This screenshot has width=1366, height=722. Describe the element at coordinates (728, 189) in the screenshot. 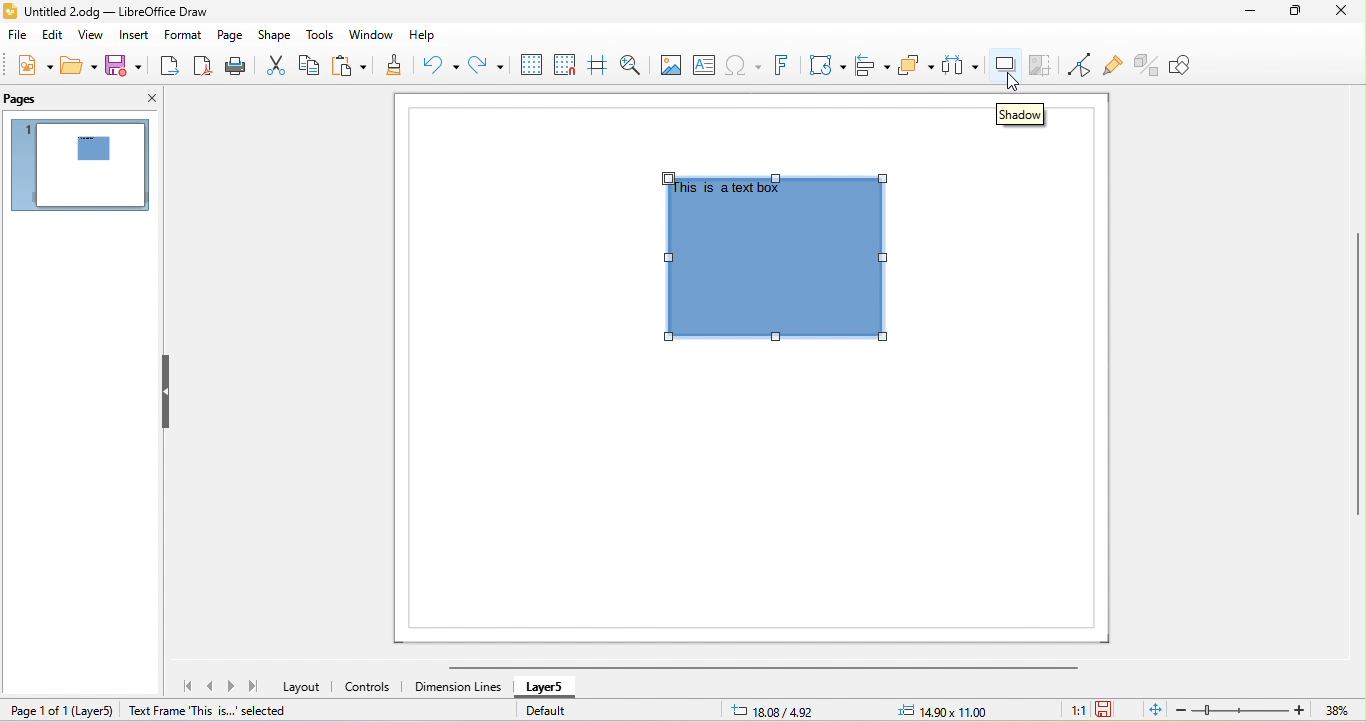

I see `this is a text box` at that location.